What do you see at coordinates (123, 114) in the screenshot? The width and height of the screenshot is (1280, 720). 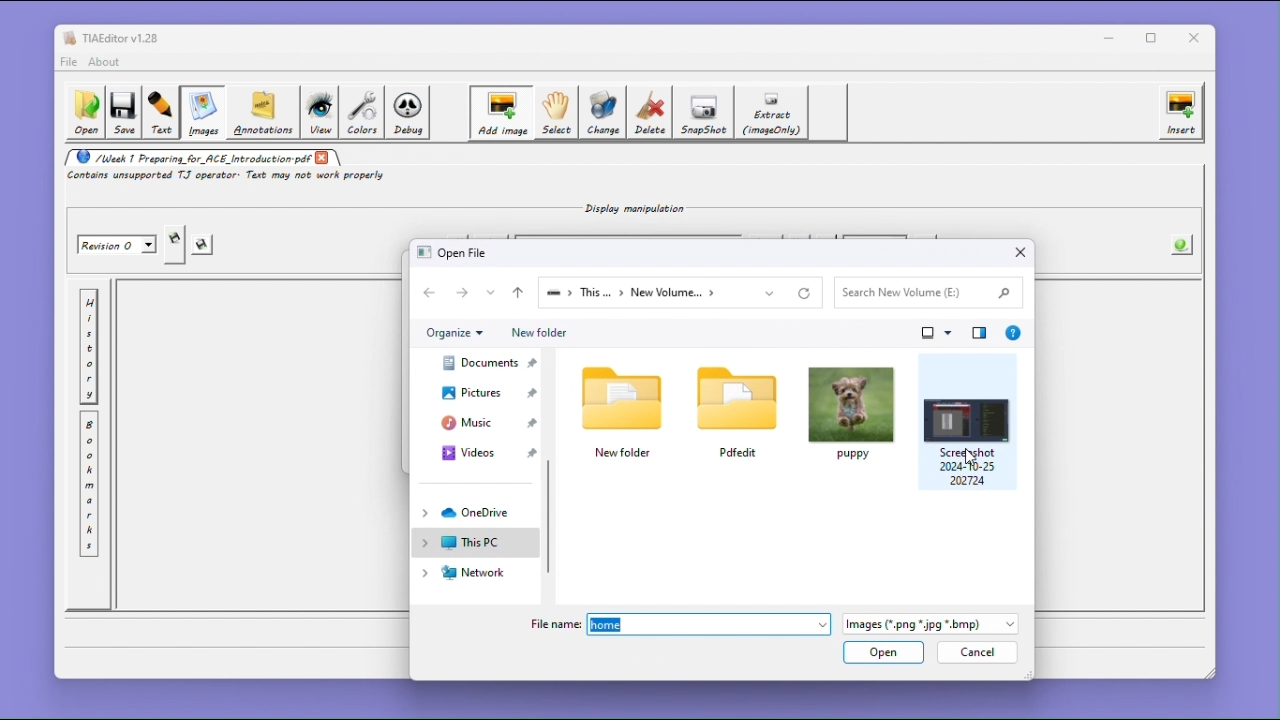 I see `save` at bounding box center [123, 114].